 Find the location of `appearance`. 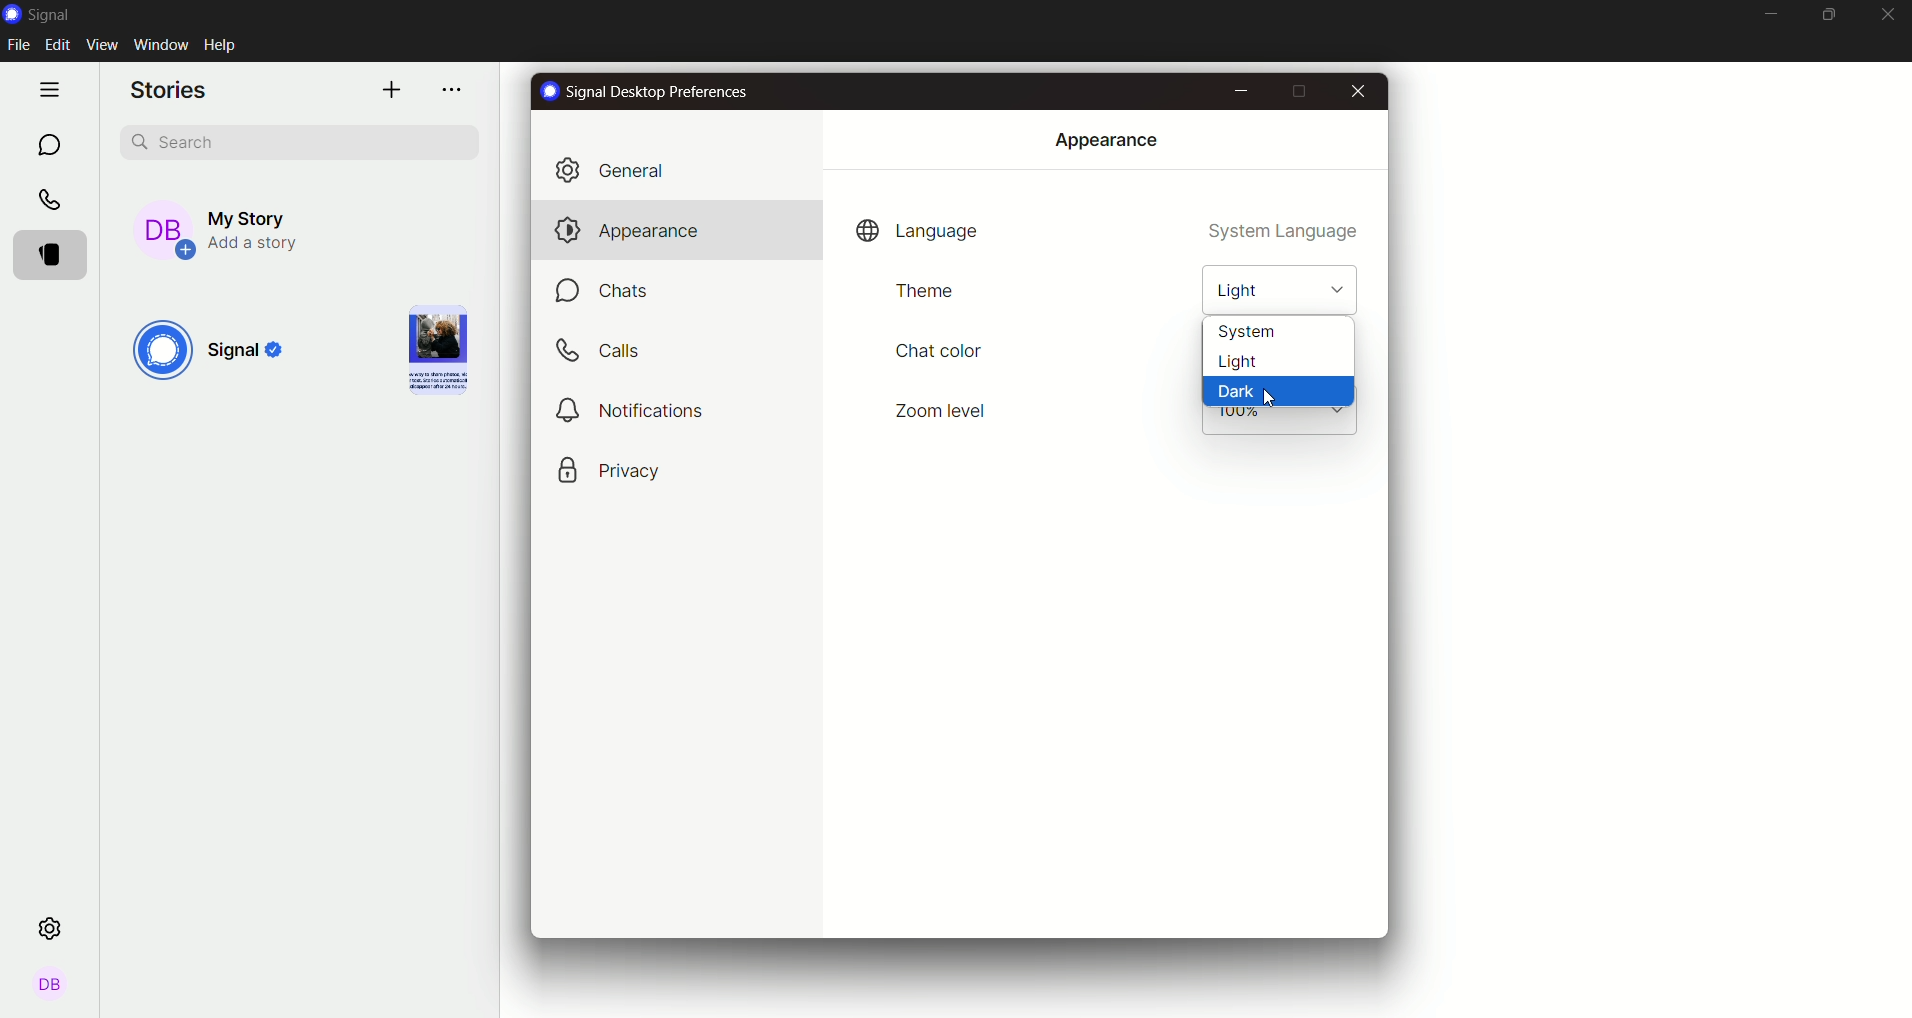

appearance is located at coordinates (623, 229).